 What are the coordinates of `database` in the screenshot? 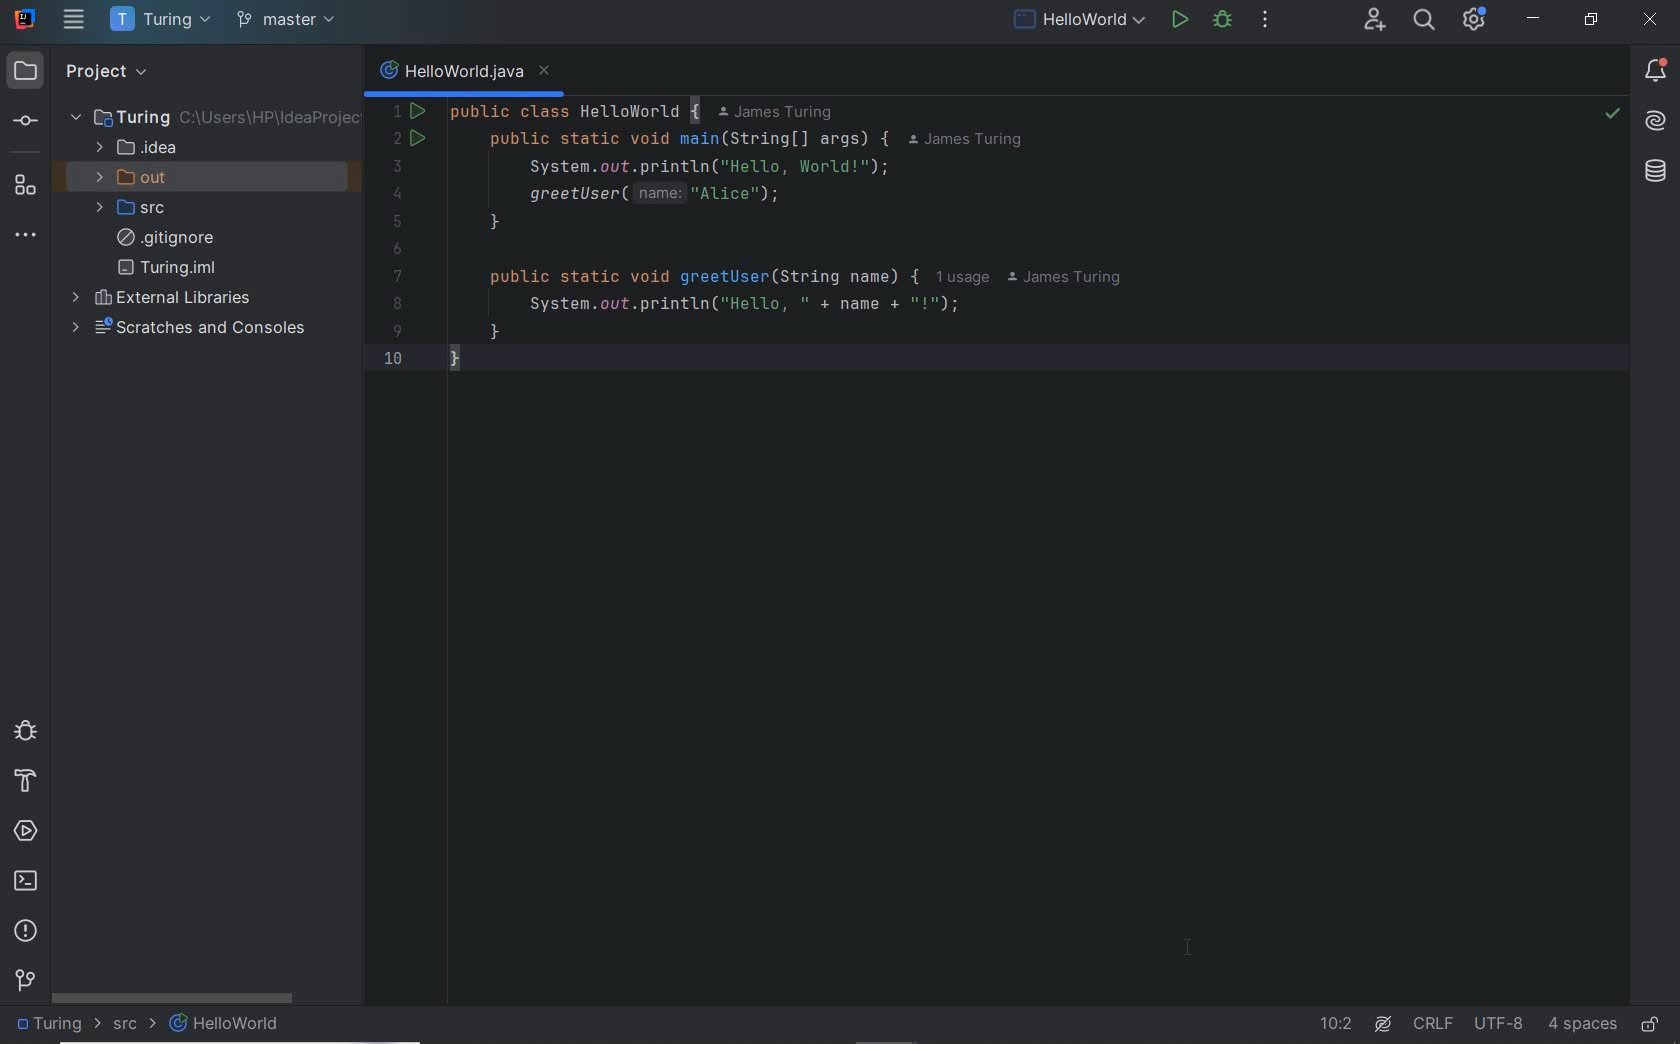 It's located at (1654, 173).